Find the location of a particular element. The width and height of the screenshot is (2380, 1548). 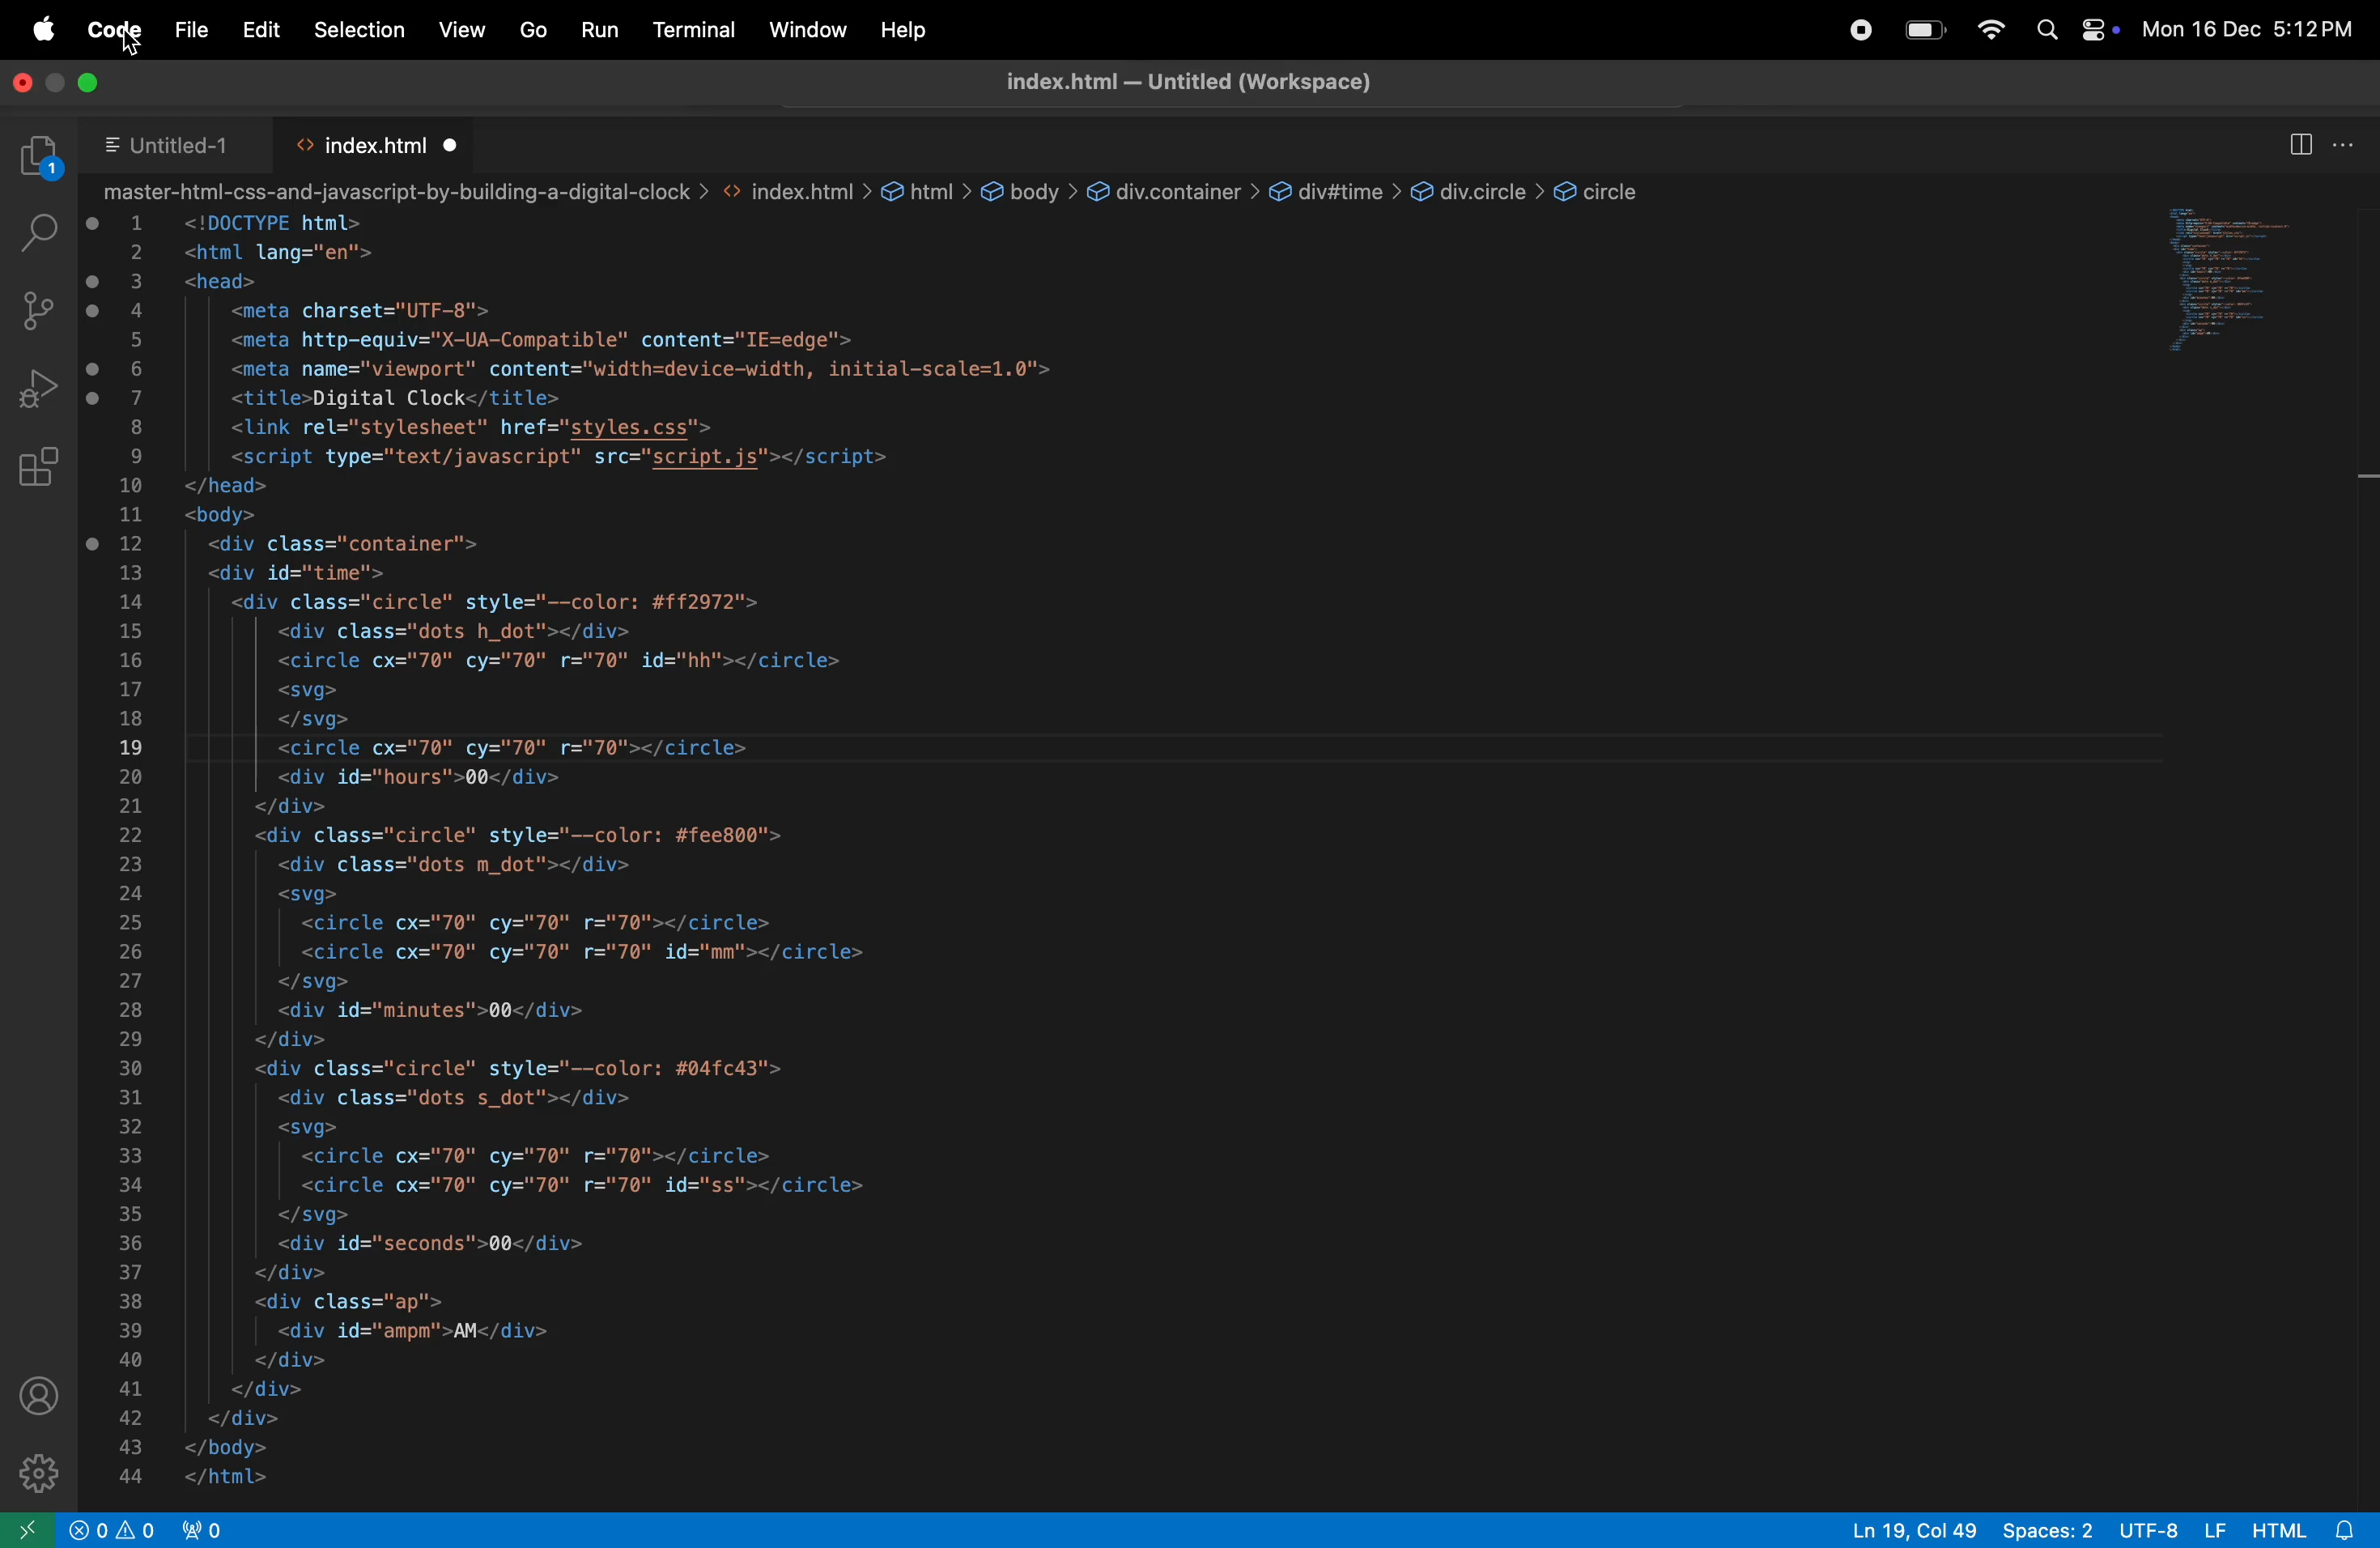

window is located at coordinates (804, 29).